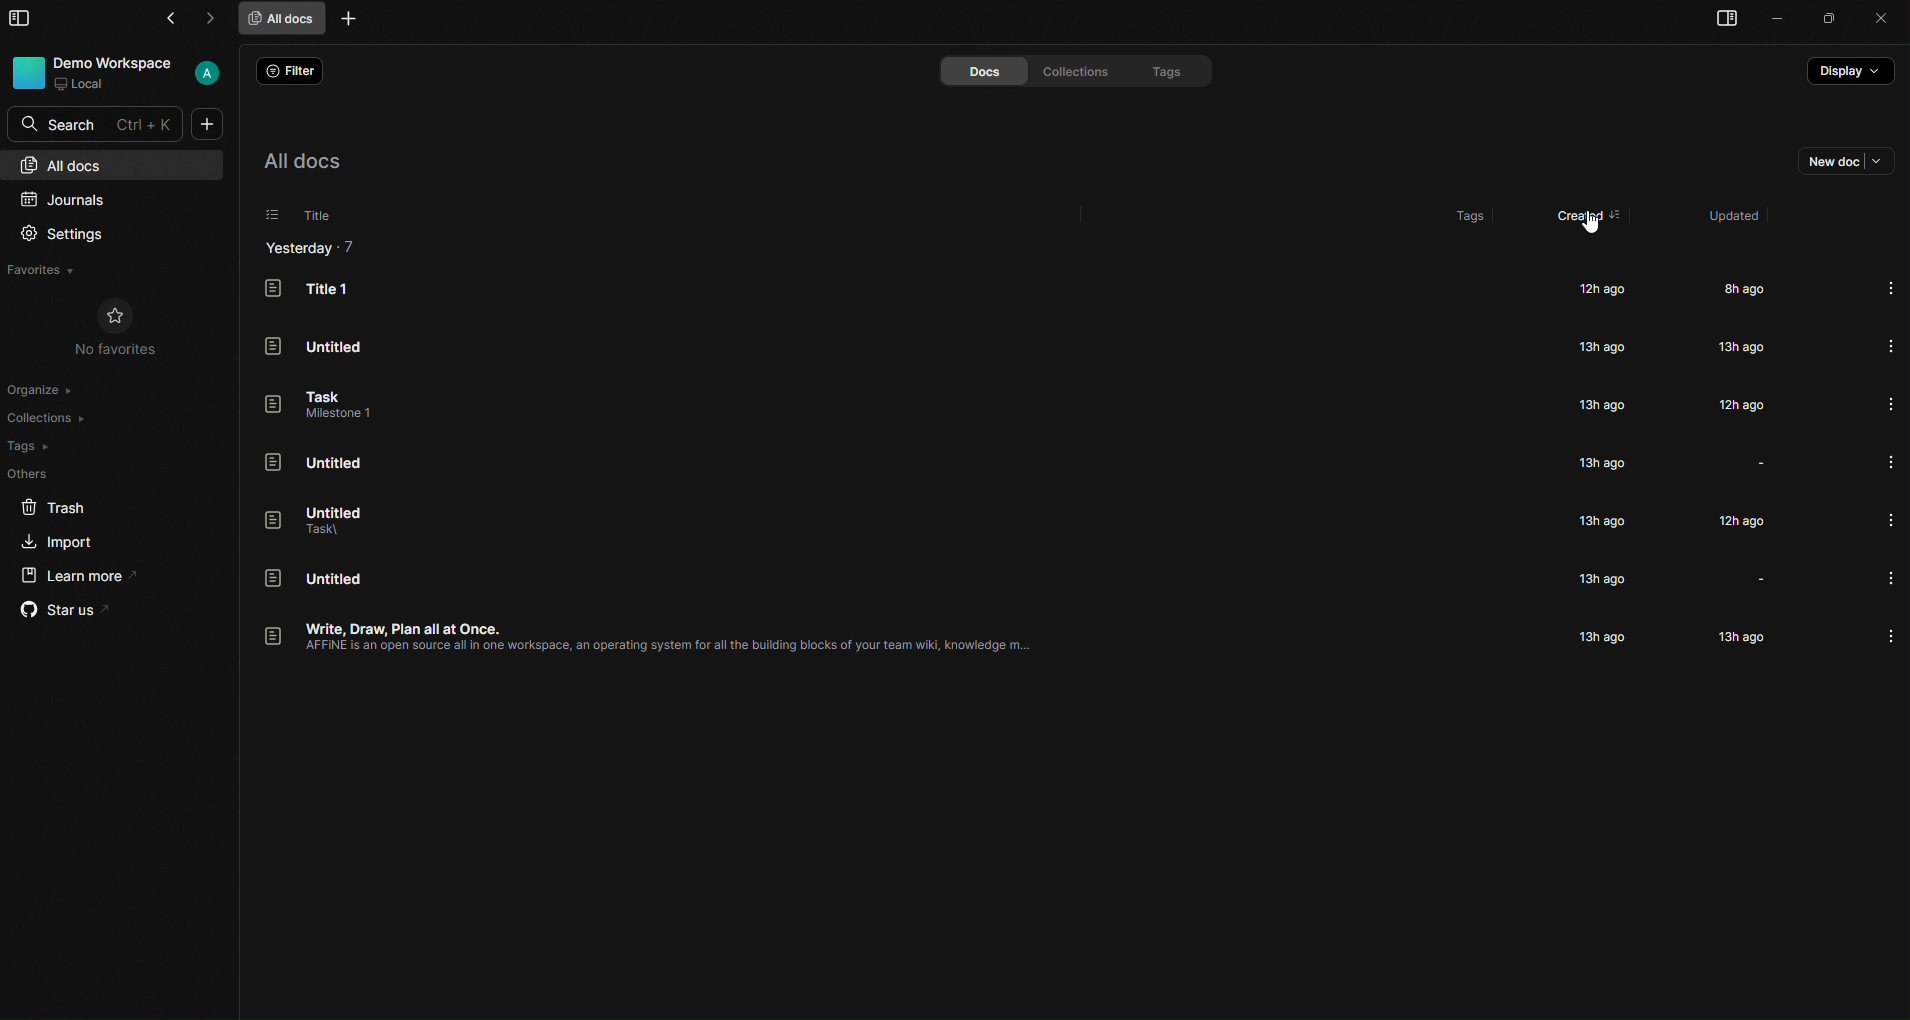  What do you see at coordinates (1173, 72) in the screenshot?
I see `tags` at bounding box center [1173, 72].